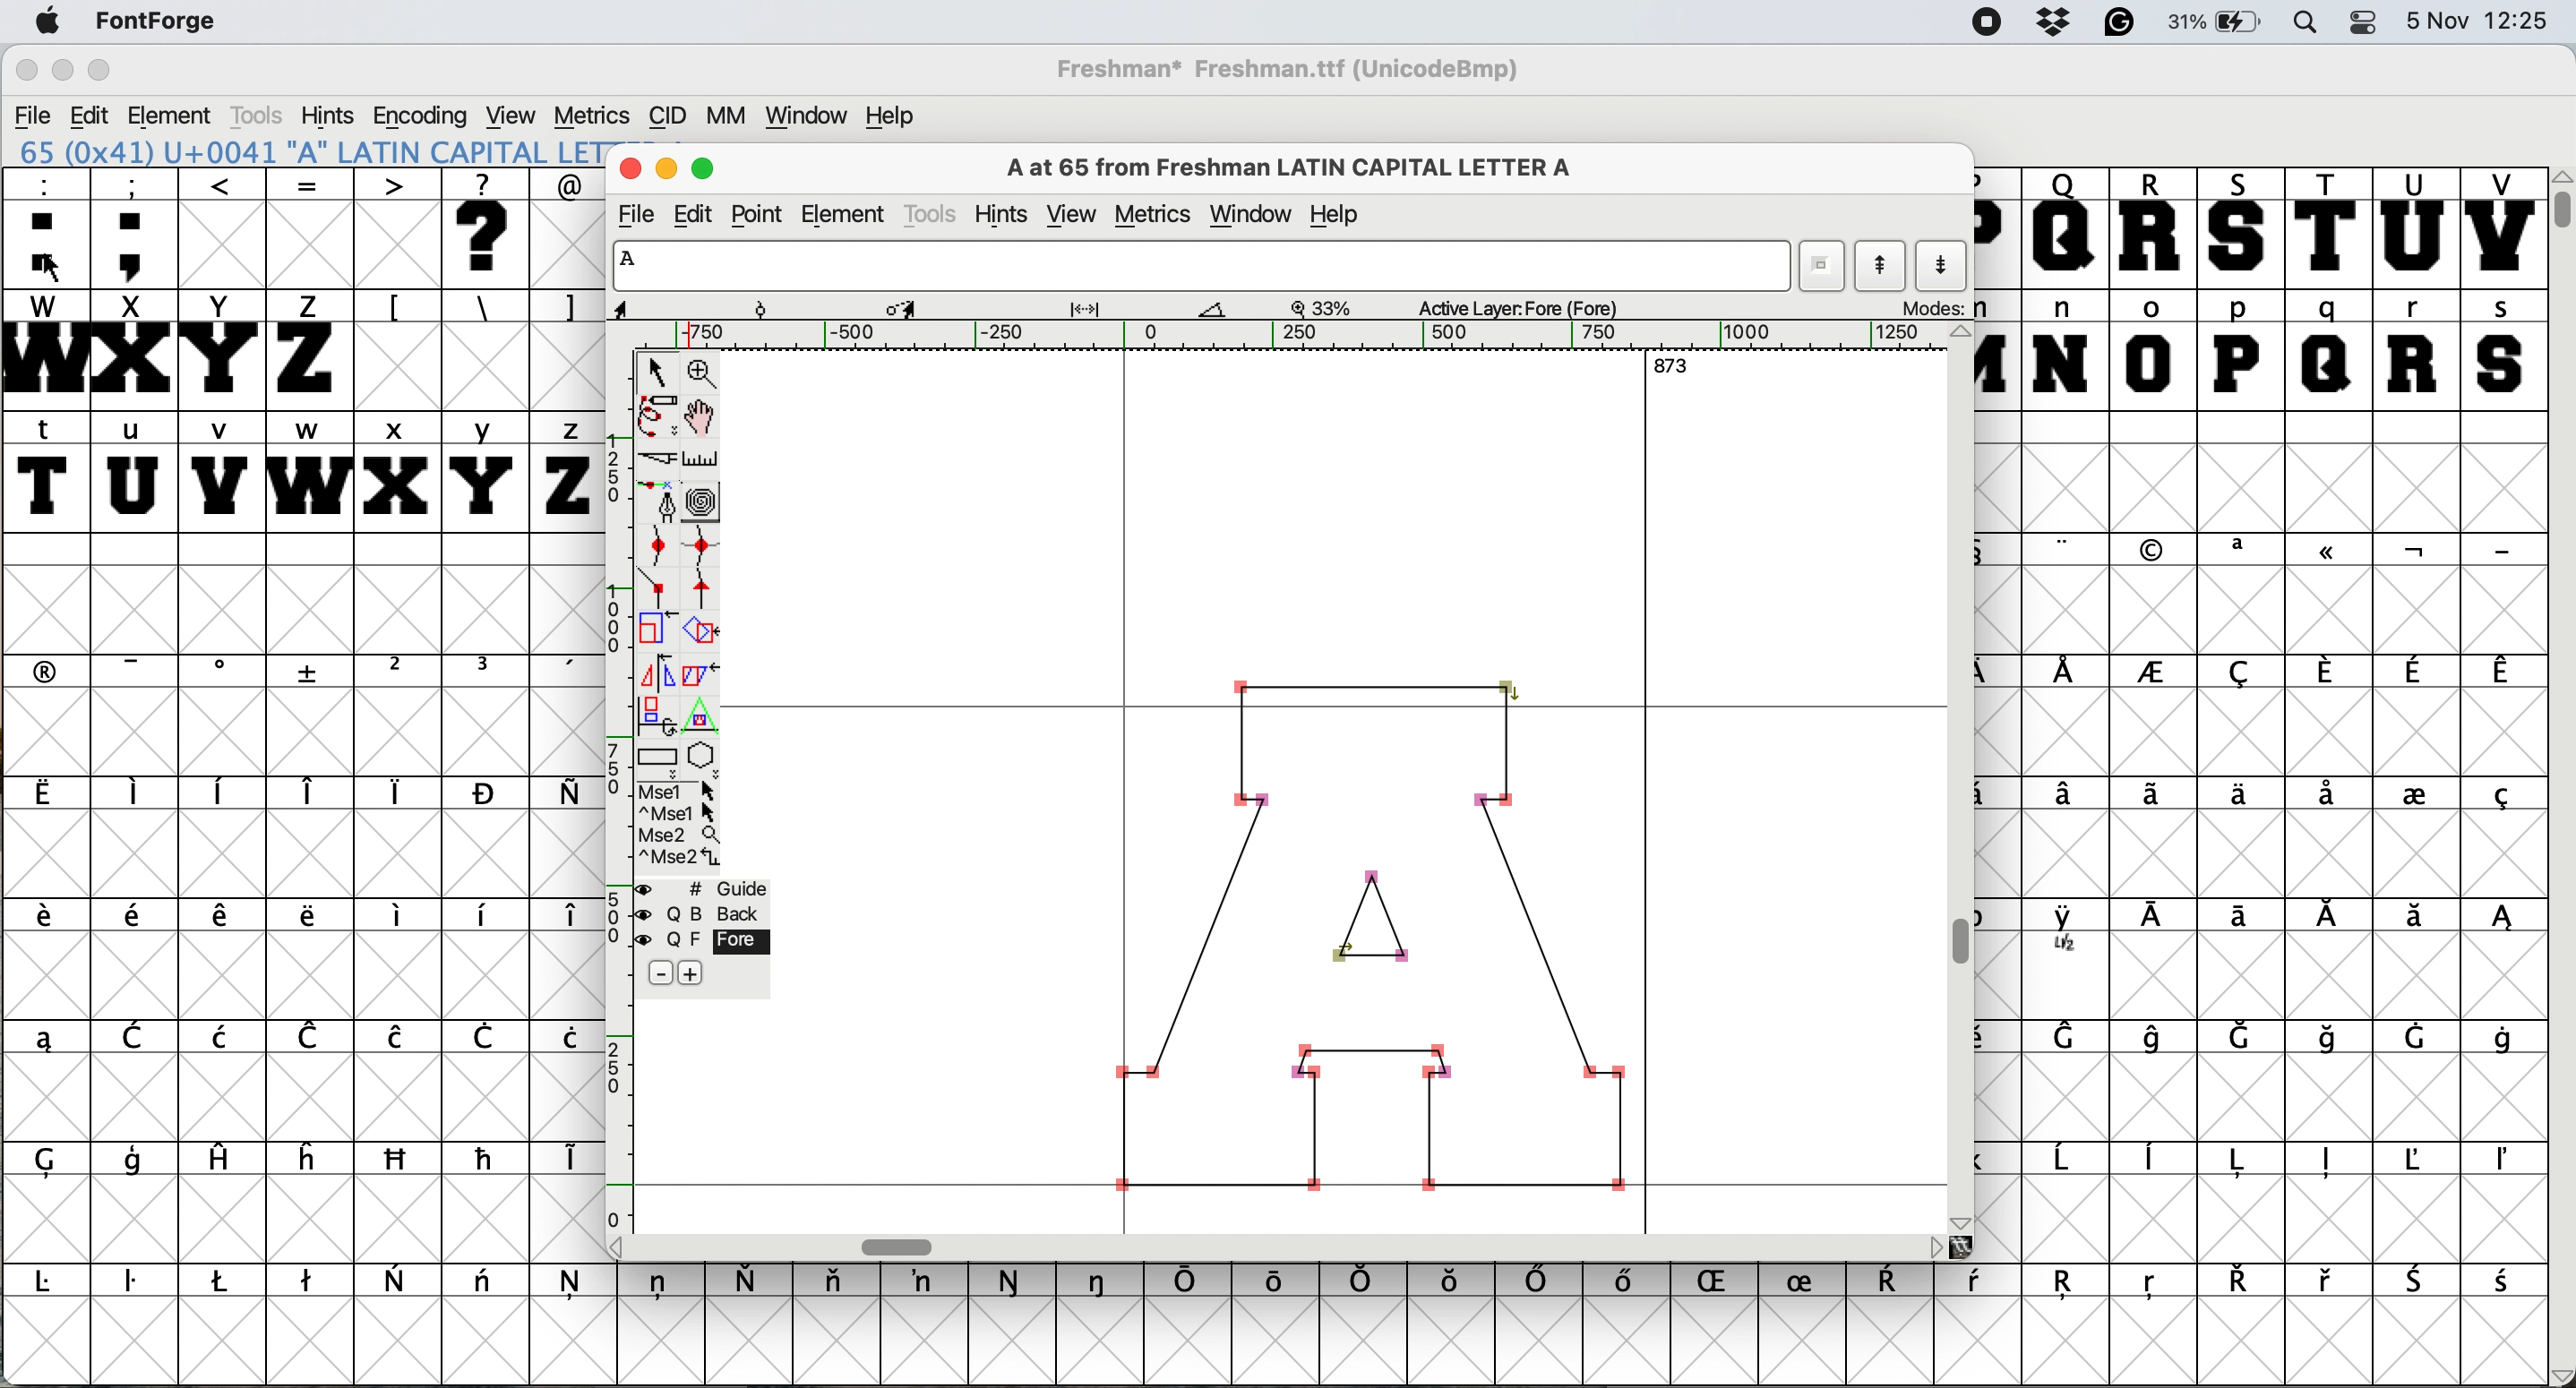  I want to click on X, so click(133, 350).